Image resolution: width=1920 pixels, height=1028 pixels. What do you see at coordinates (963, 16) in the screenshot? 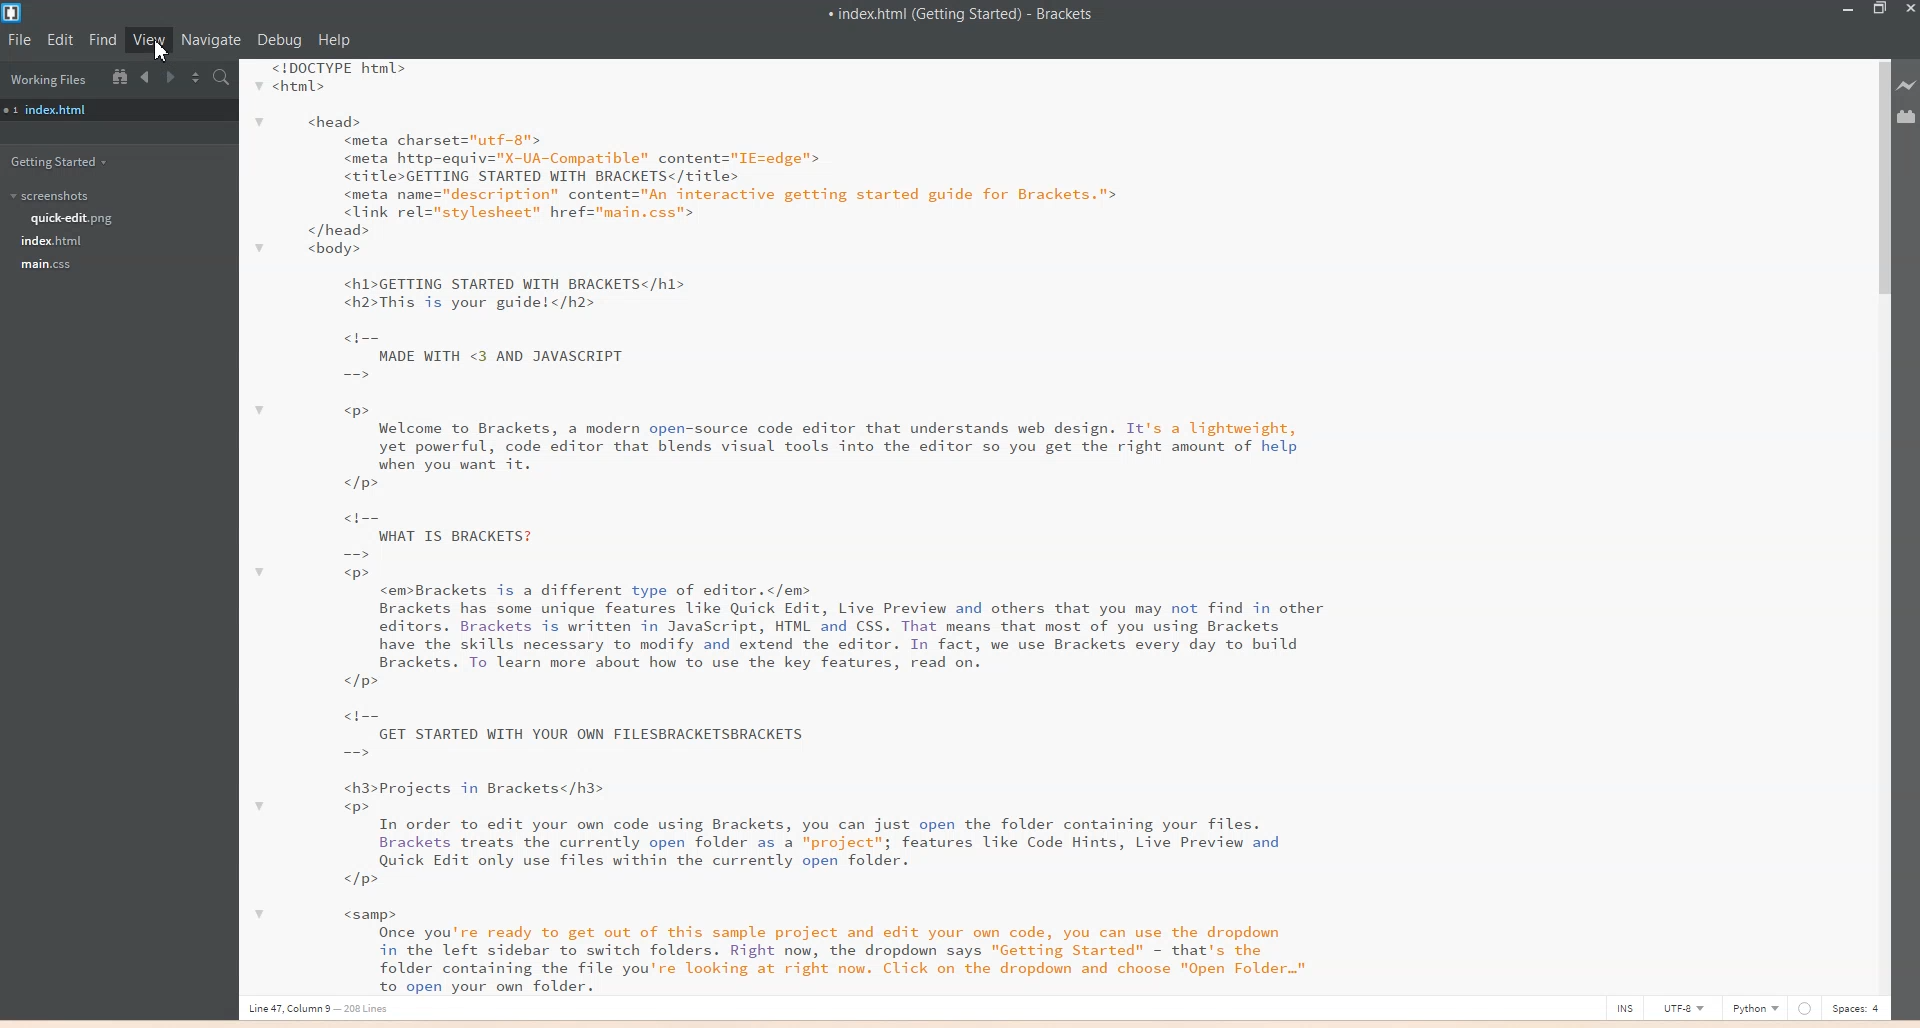
I see `Text` at bounding box center [963, 16].